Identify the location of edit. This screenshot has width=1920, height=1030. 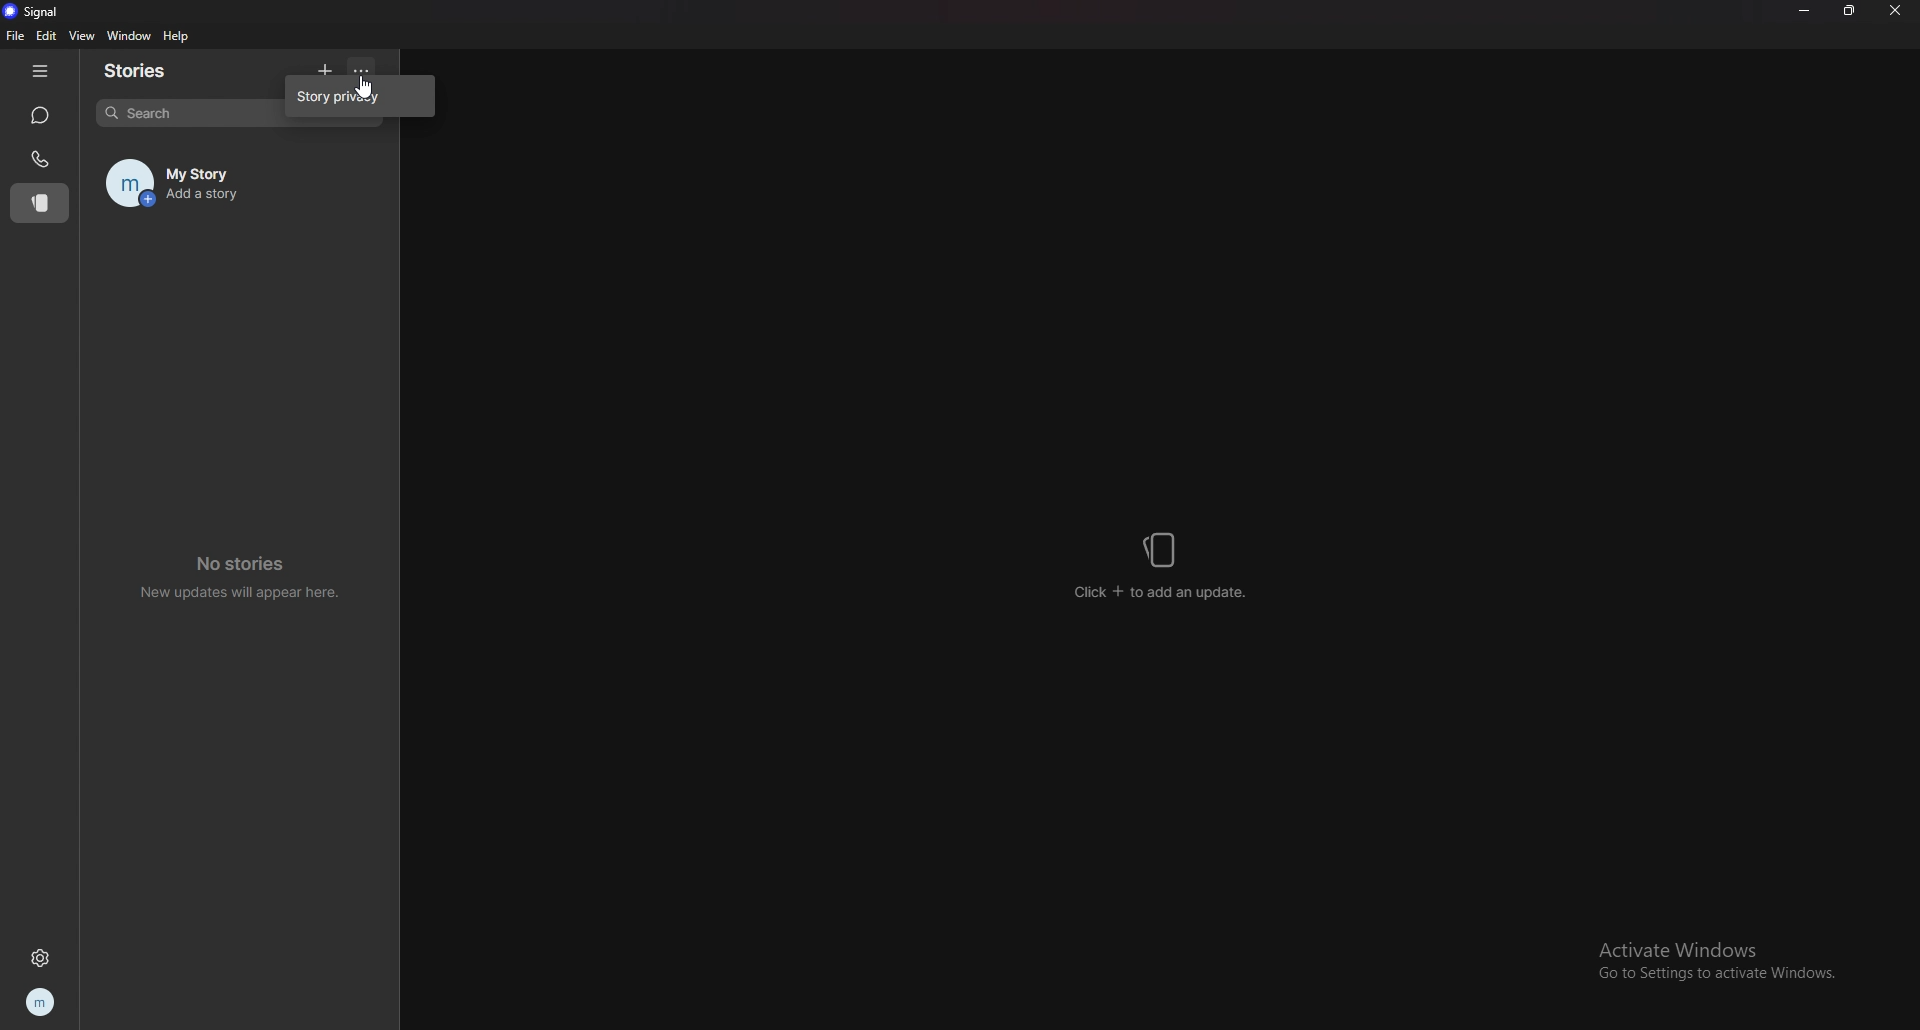
(46, 35).